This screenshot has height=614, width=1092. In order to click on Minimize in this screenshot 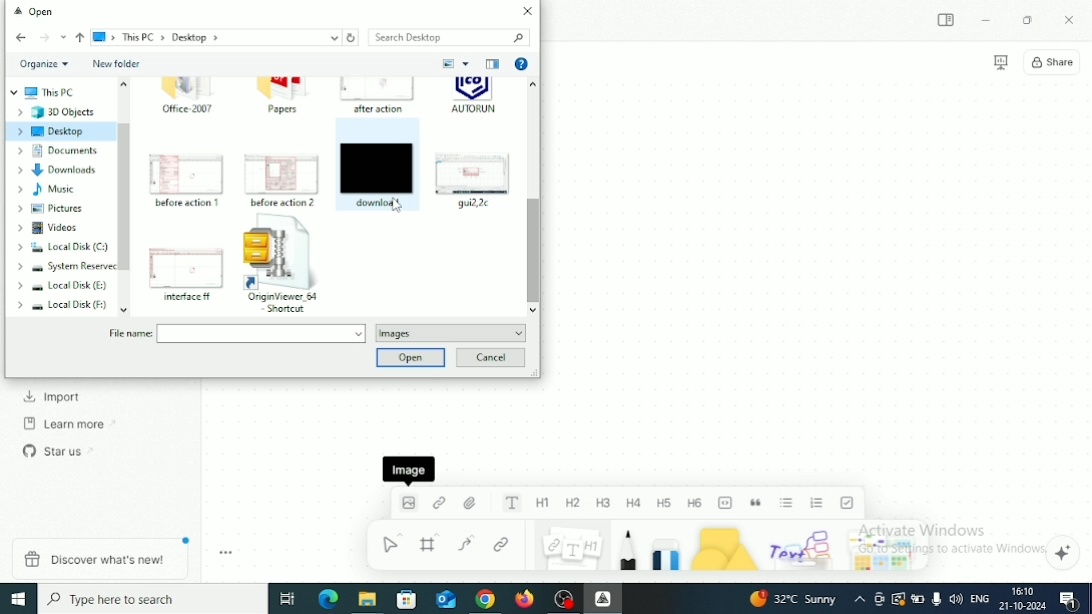, I will do `click(986, 19)`.